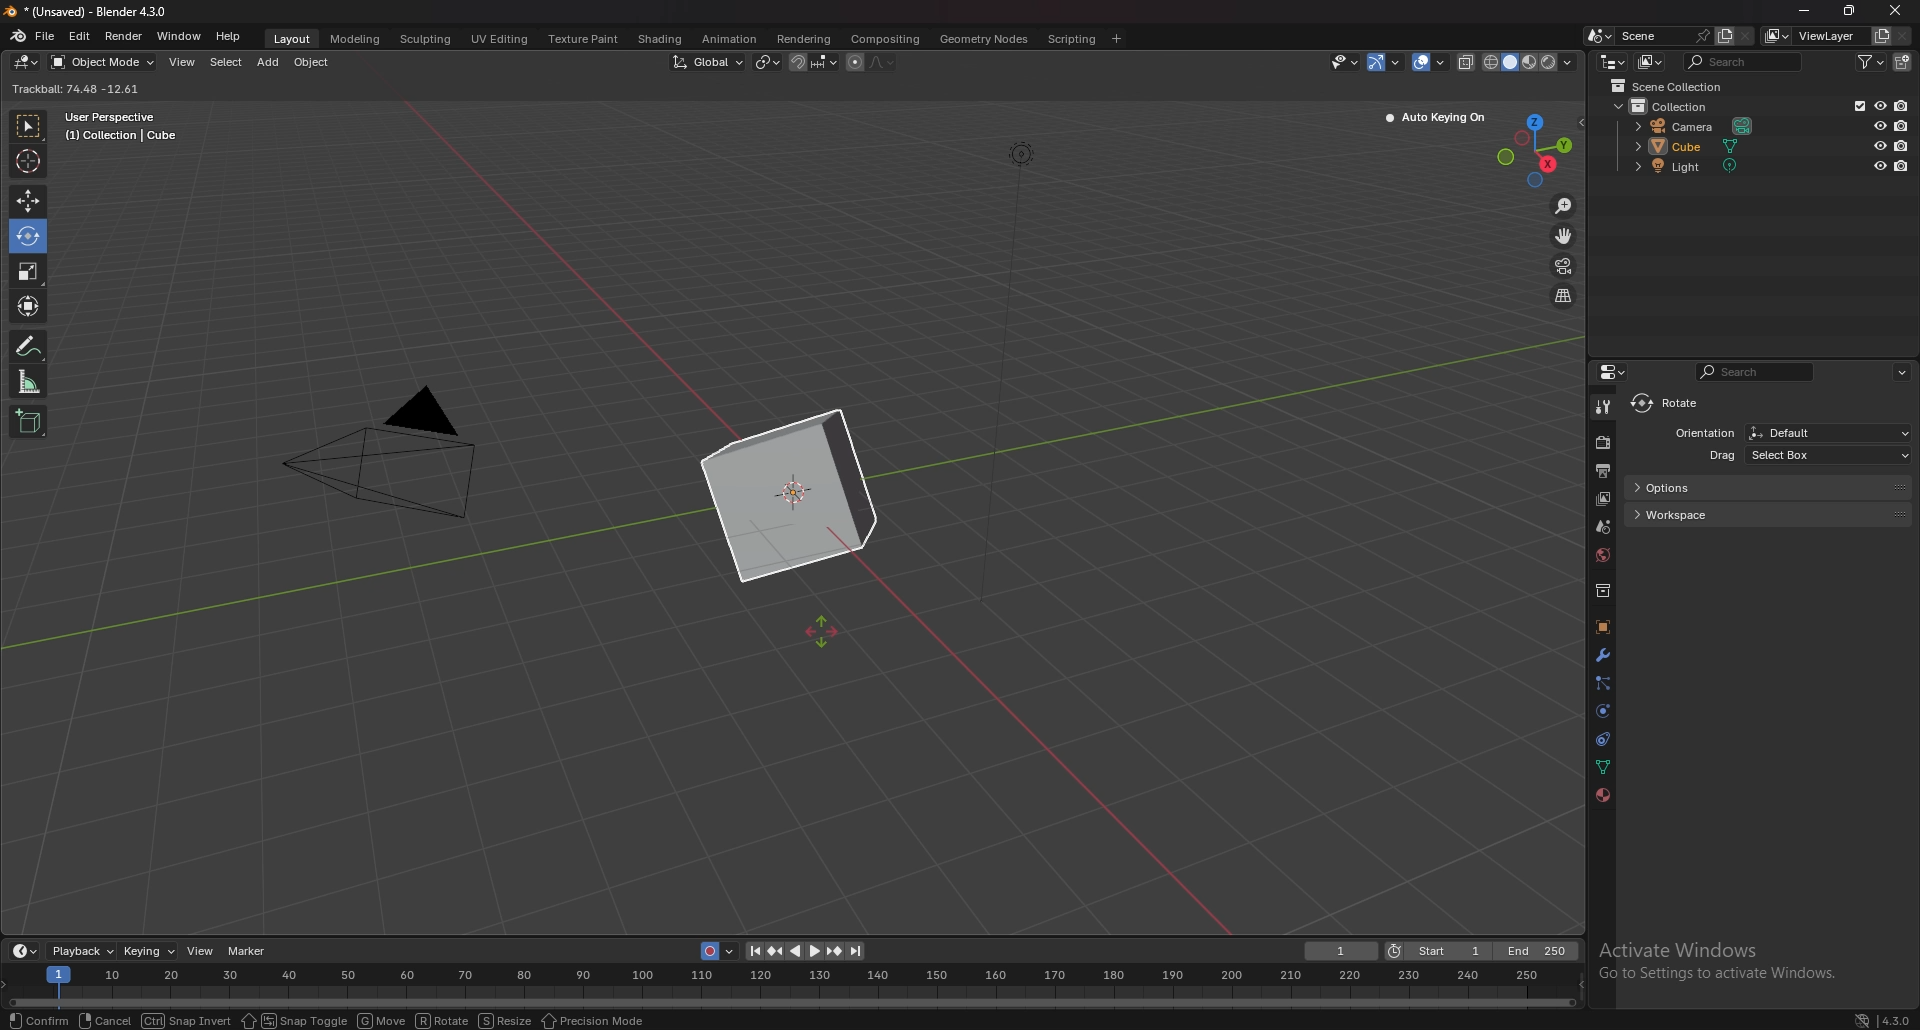 Image resolution: width=1920 pixels, height=1030 pixels. I want to click on uv editing, so click(500, 39).